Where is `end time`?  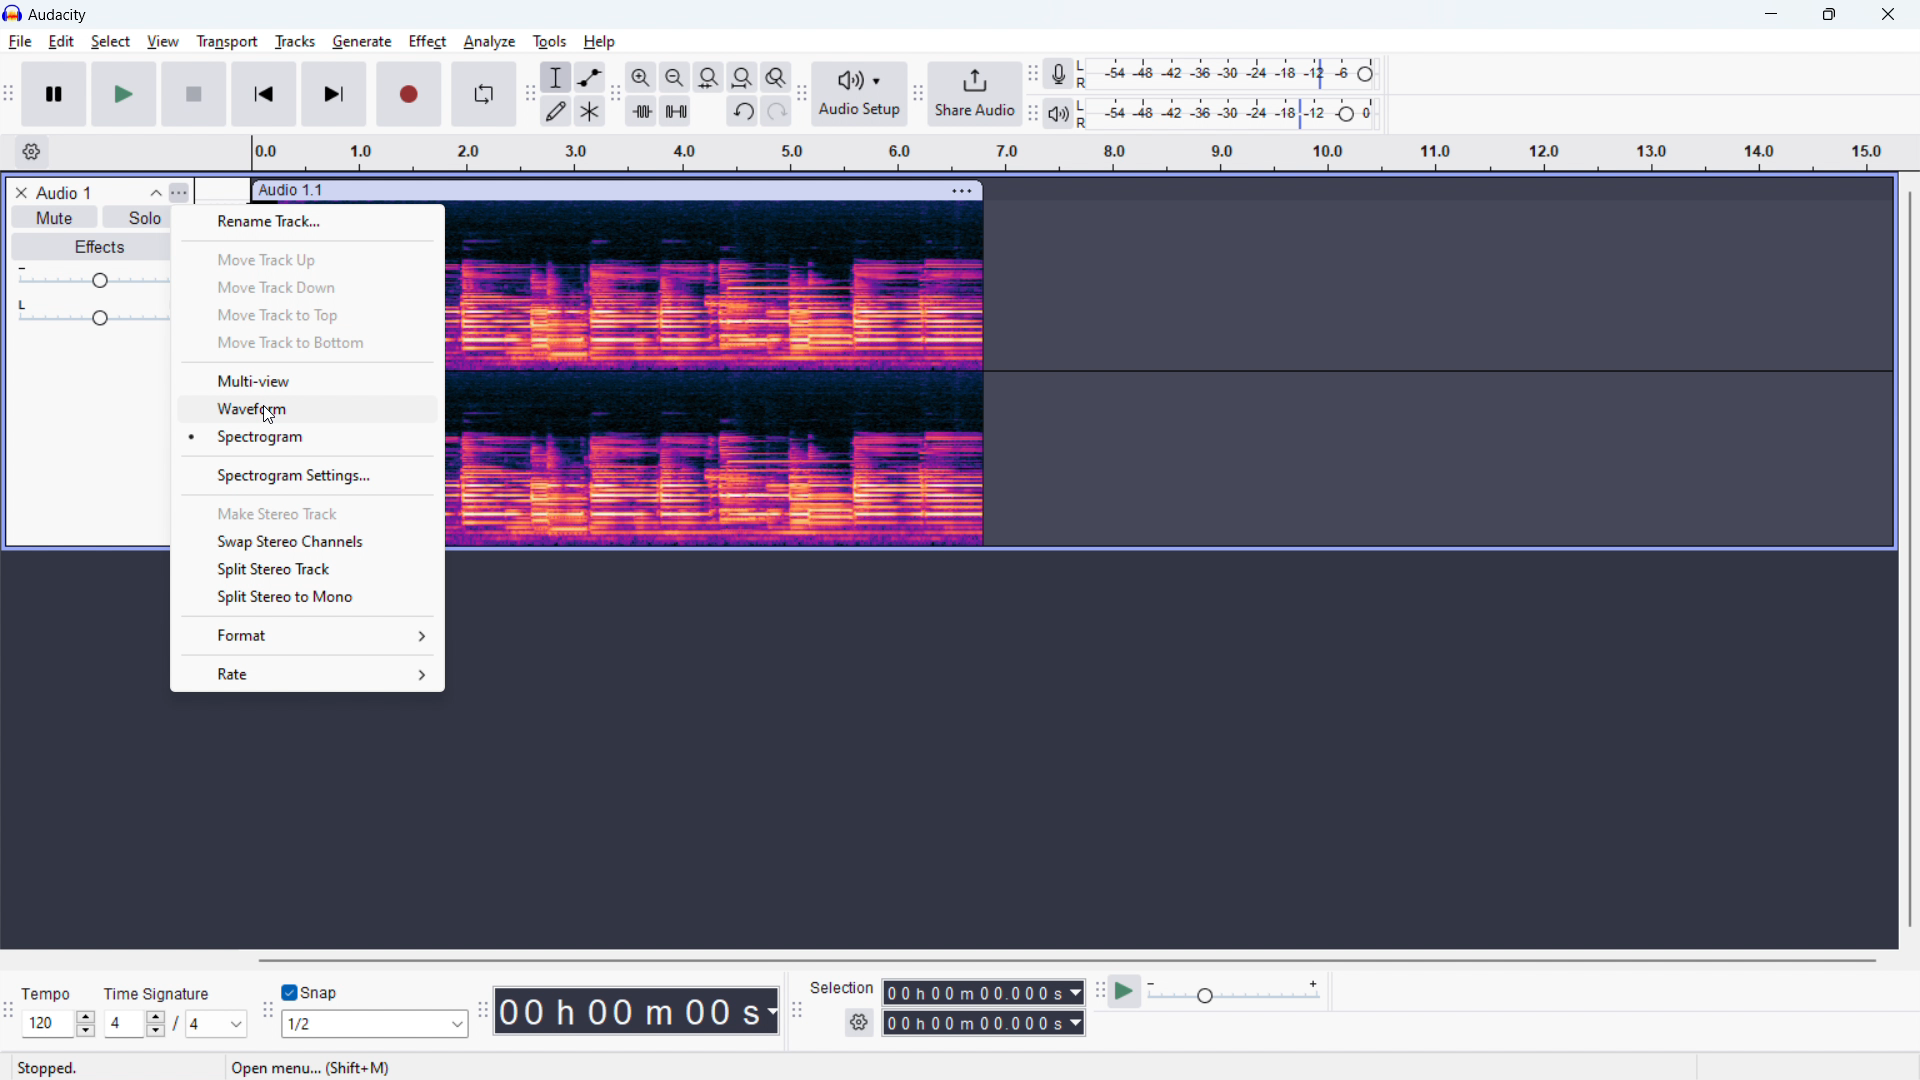
end time is located at coordinates (984, 1024).